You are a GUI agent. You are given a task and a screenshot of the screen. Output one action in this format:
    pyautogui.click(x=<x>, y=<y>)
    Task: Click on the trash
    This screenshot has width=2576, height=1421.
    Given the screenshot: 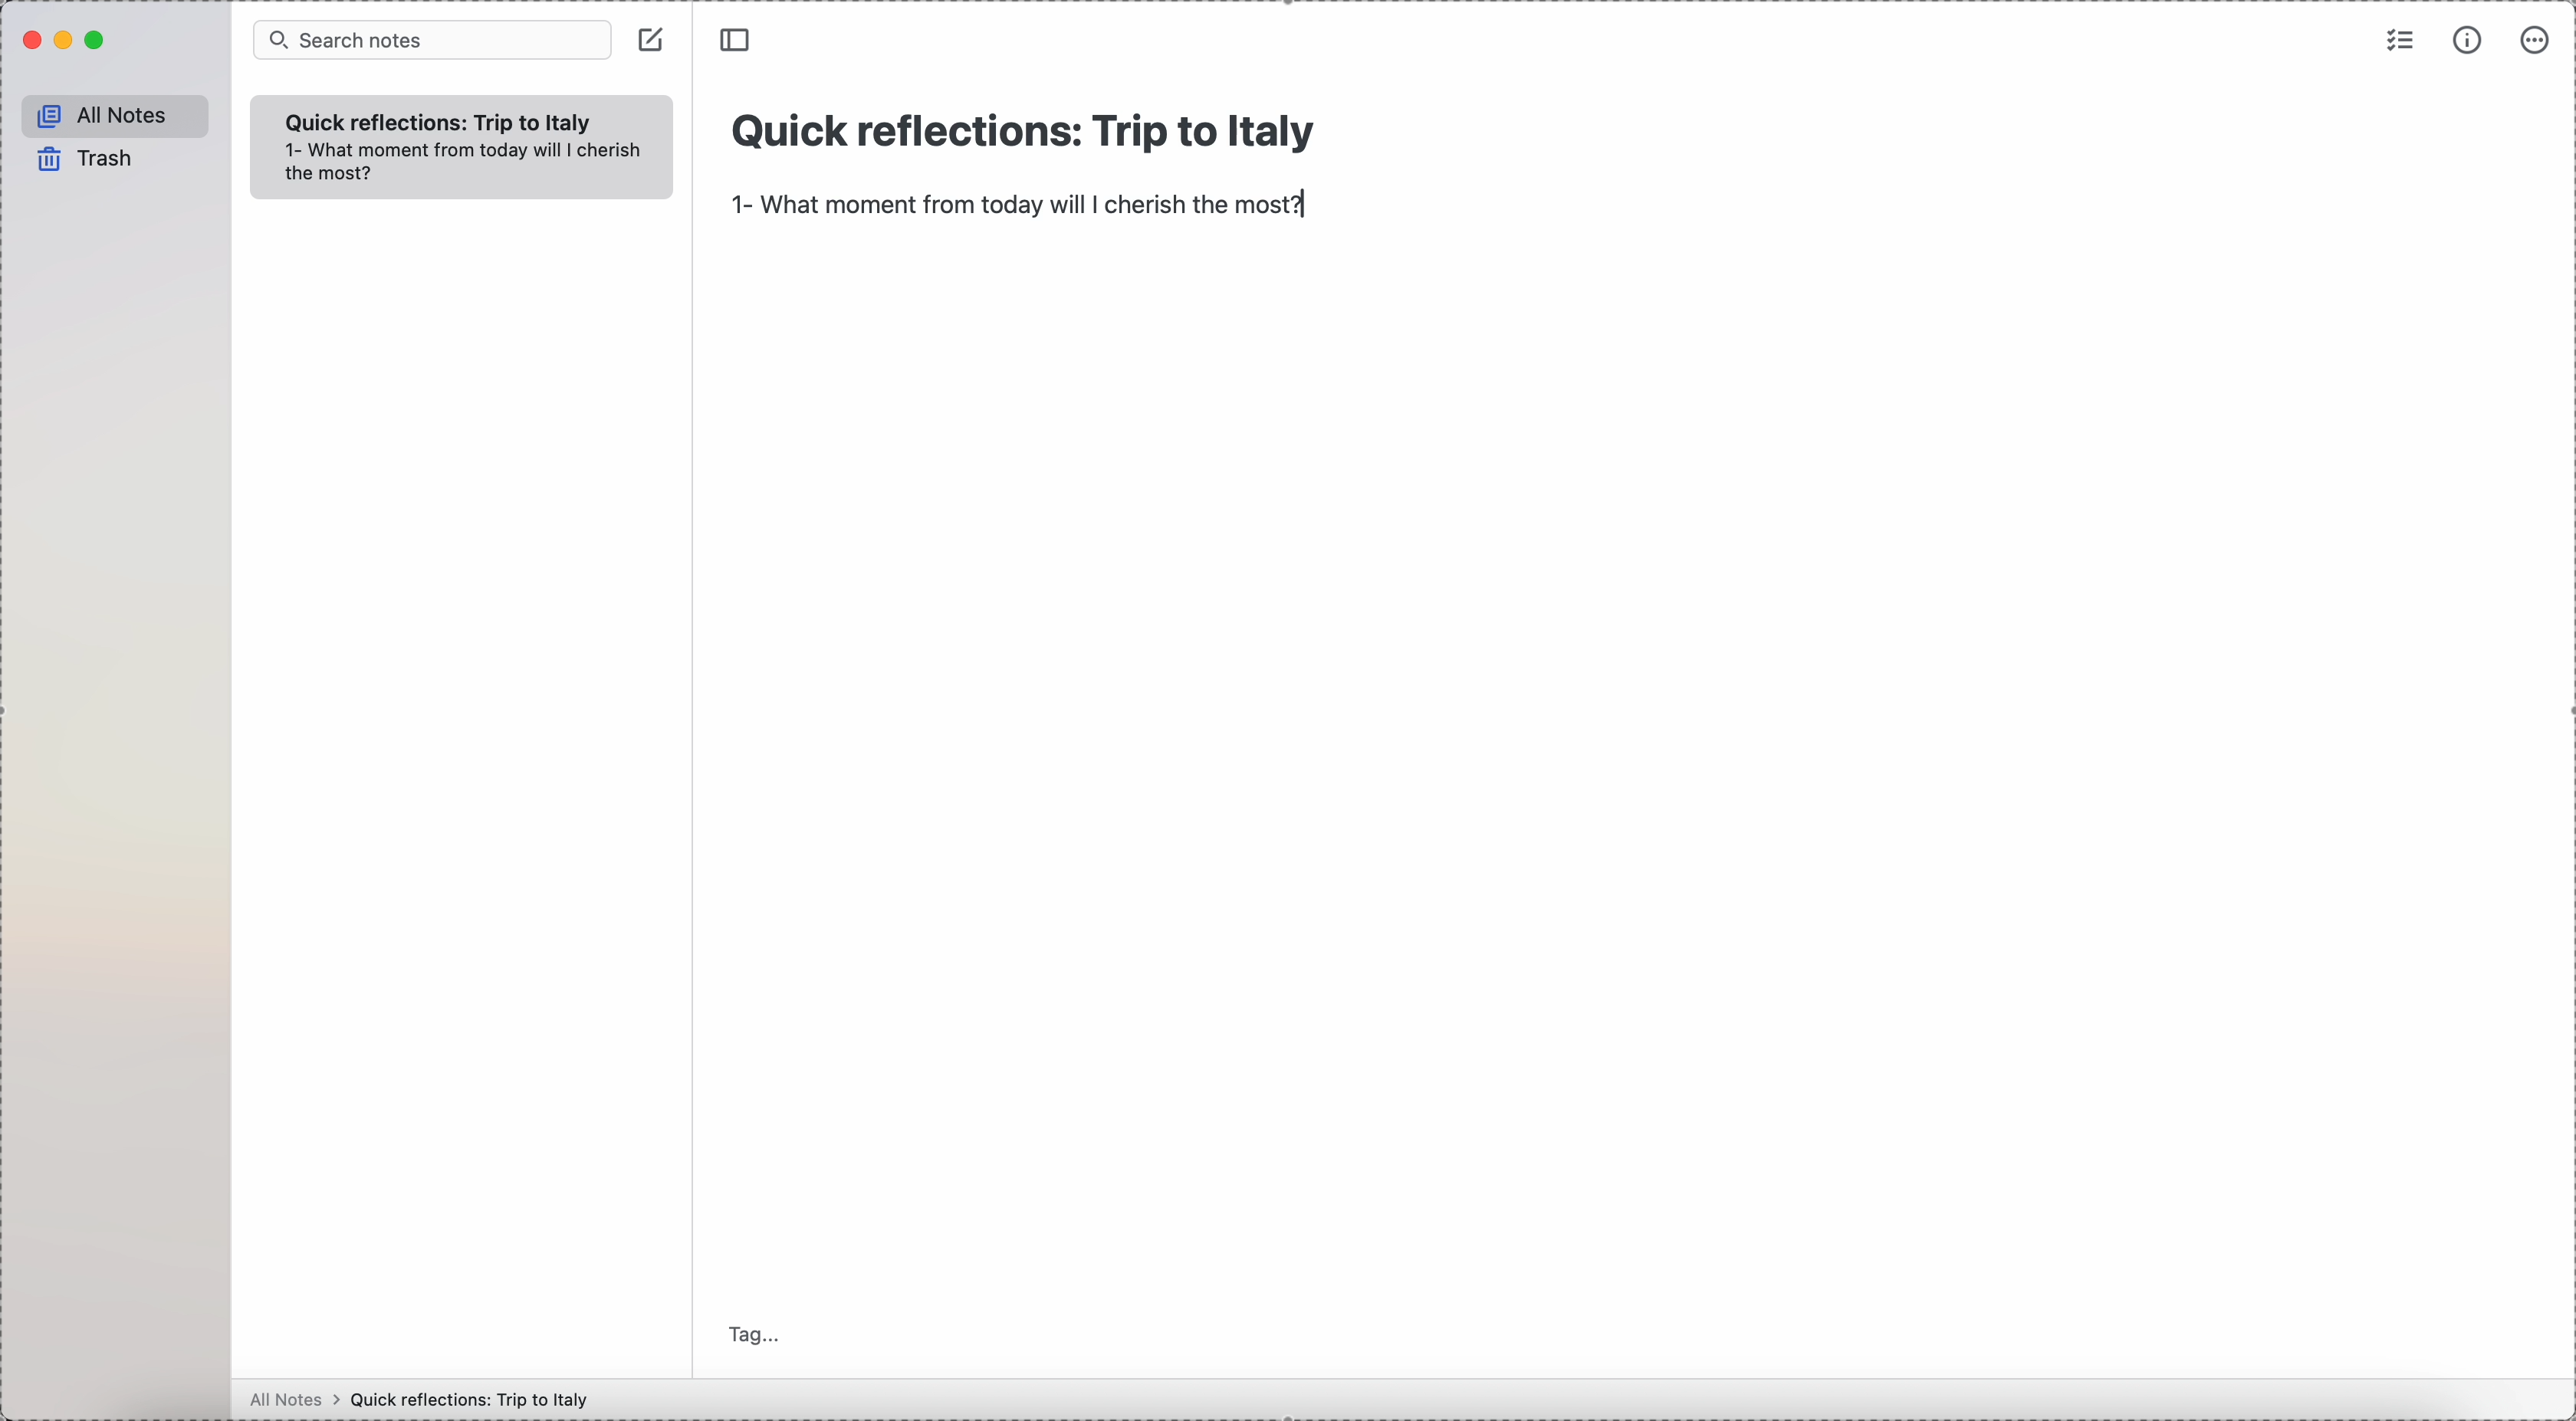 What is the action you would take?
    pyautogui.click(x=82, y=160)
    